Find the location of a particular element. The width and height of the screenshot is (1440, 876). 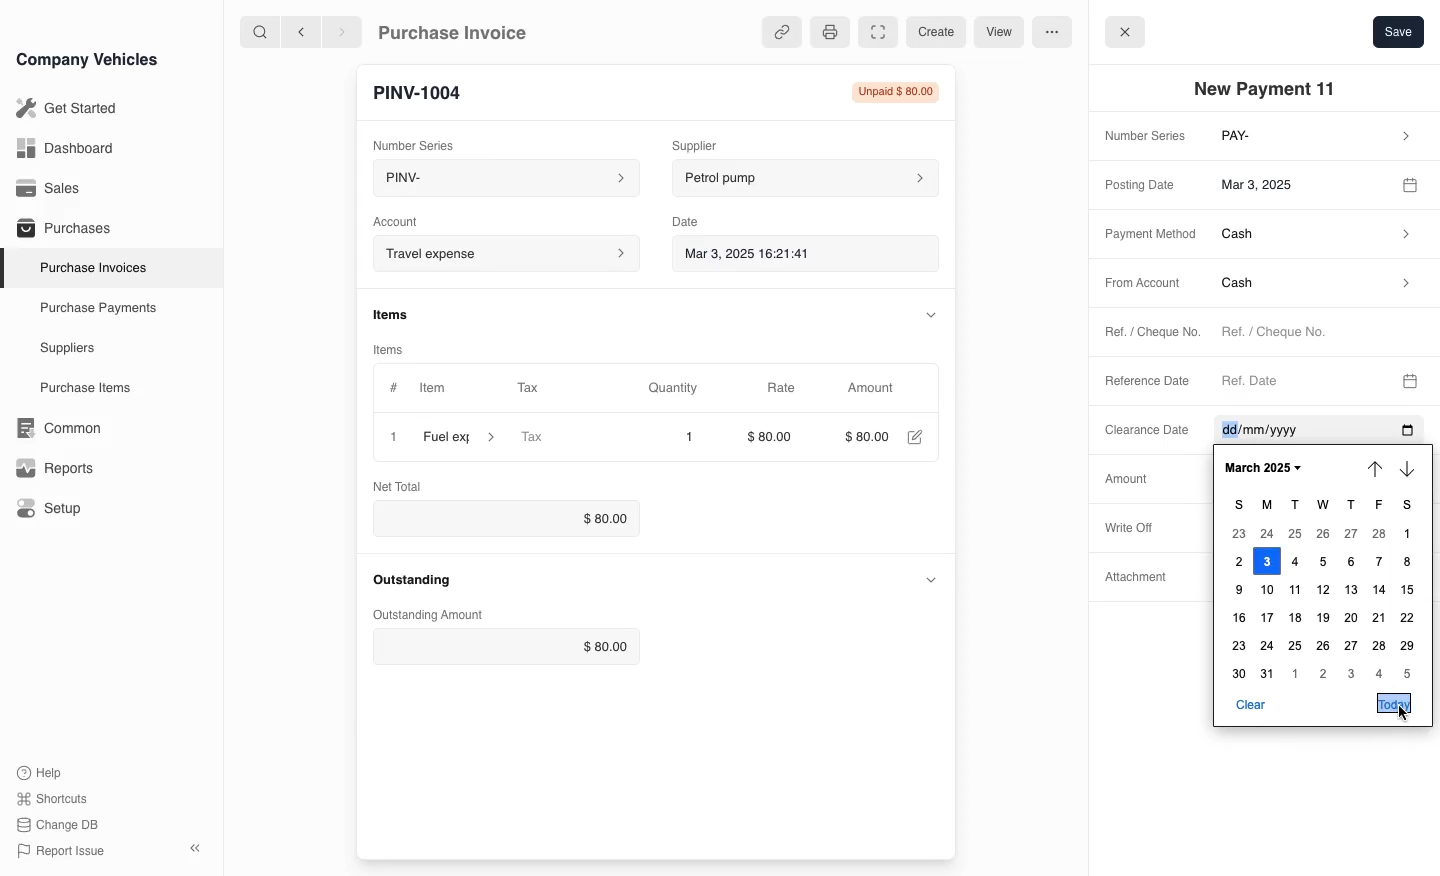

today is located at coordinates (1393, 703).